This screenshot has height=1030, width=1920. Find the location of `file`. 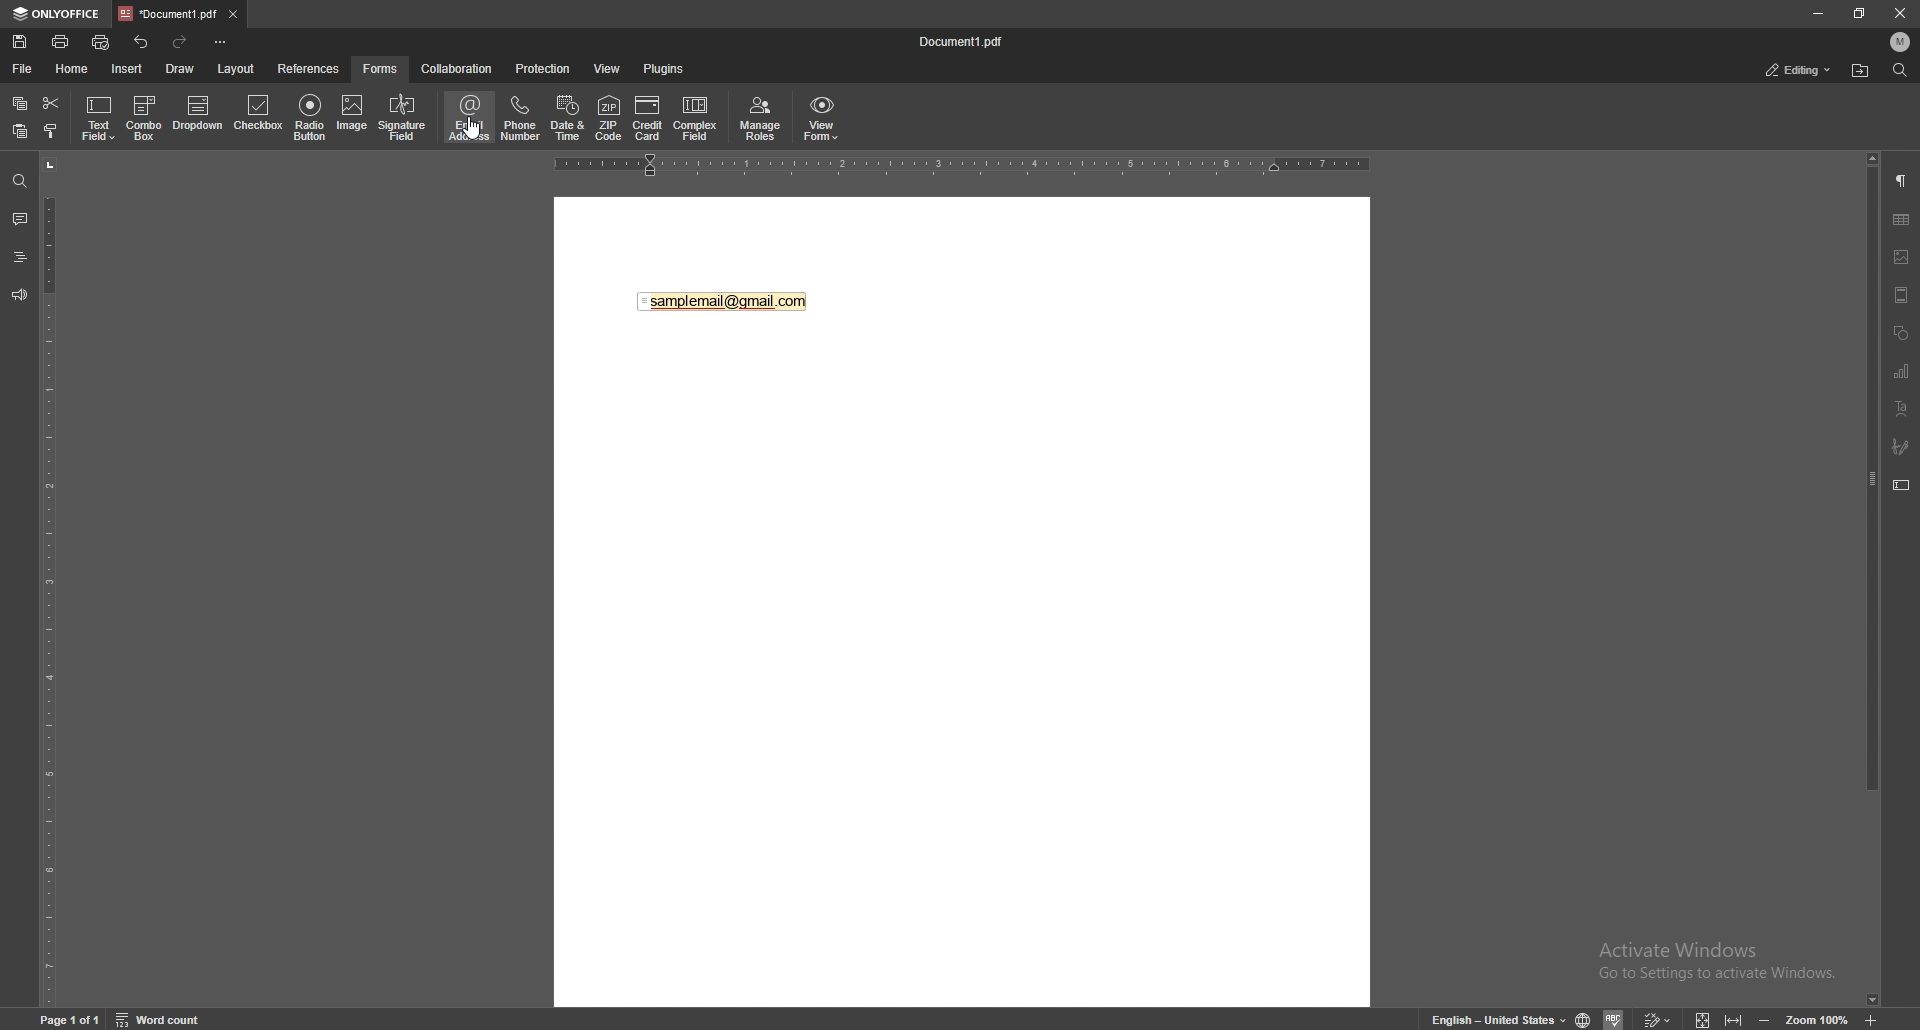

file is located at coordinates (22, 69).